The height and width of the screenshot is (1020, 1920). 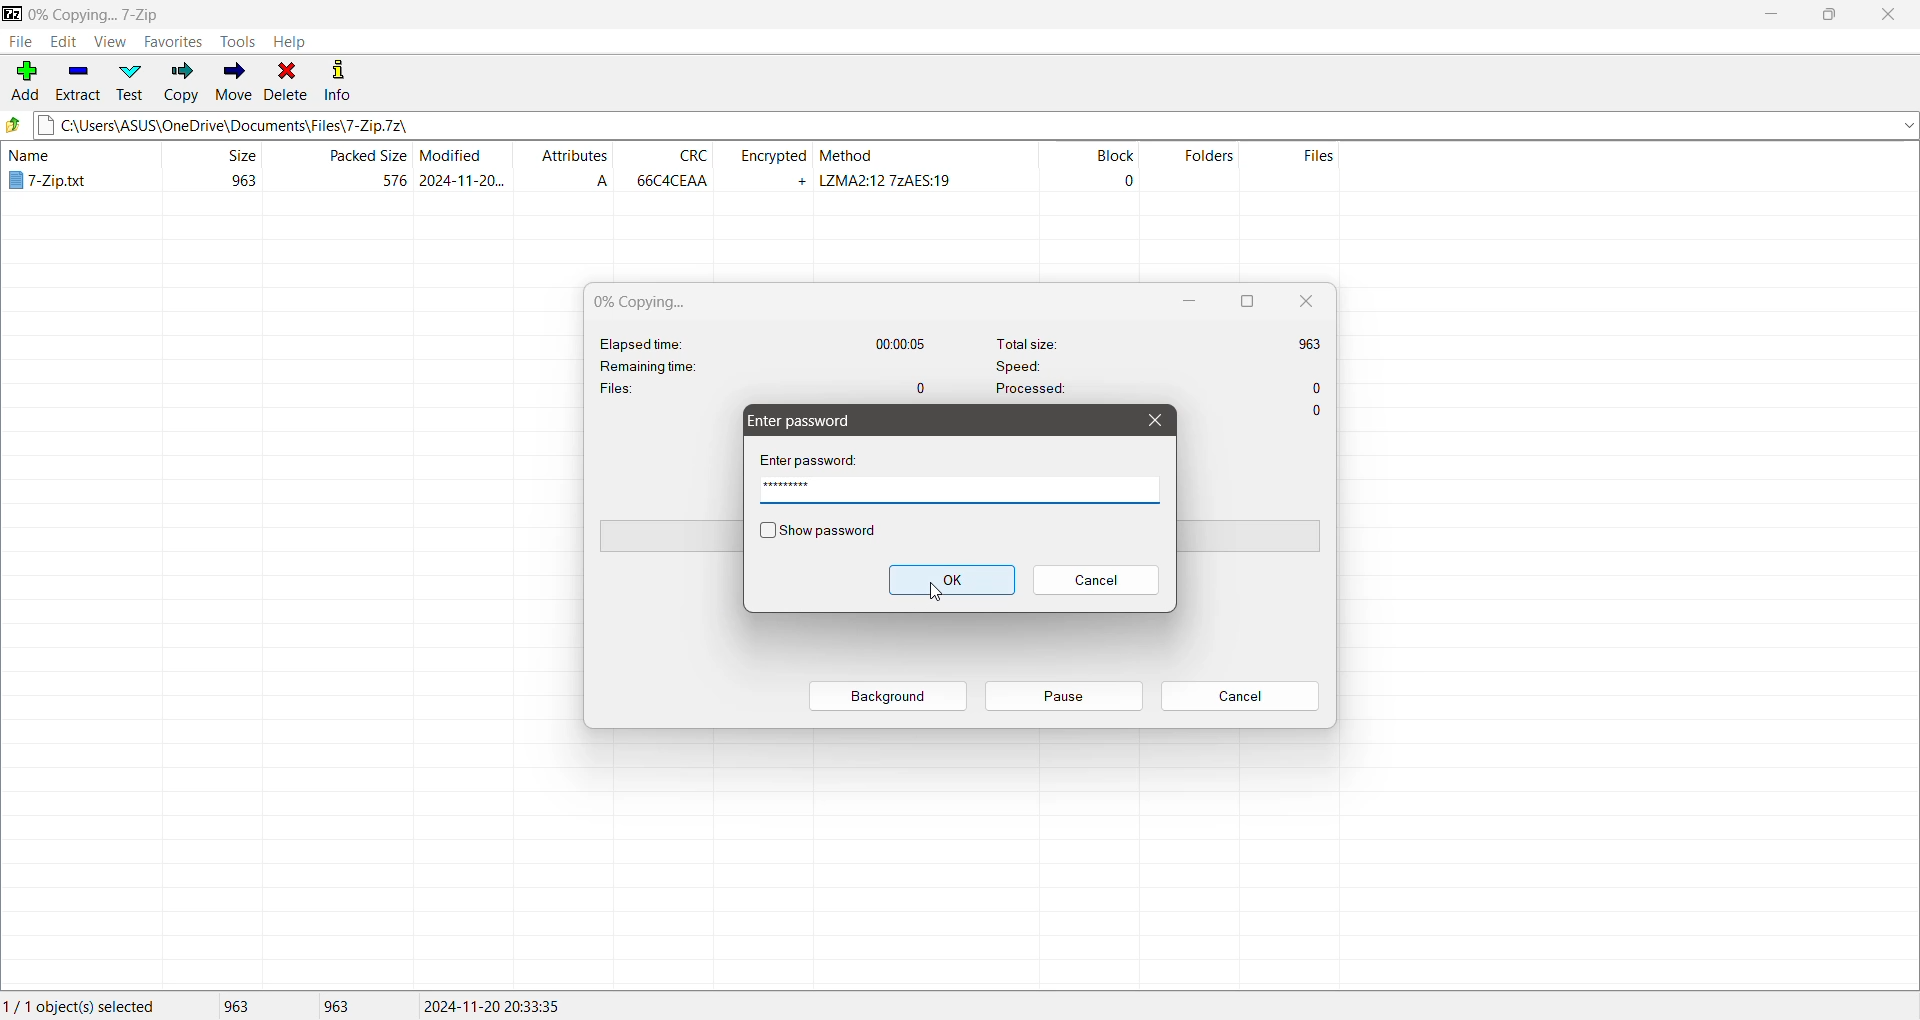 I want to click on , so click(x=1320, y=412).